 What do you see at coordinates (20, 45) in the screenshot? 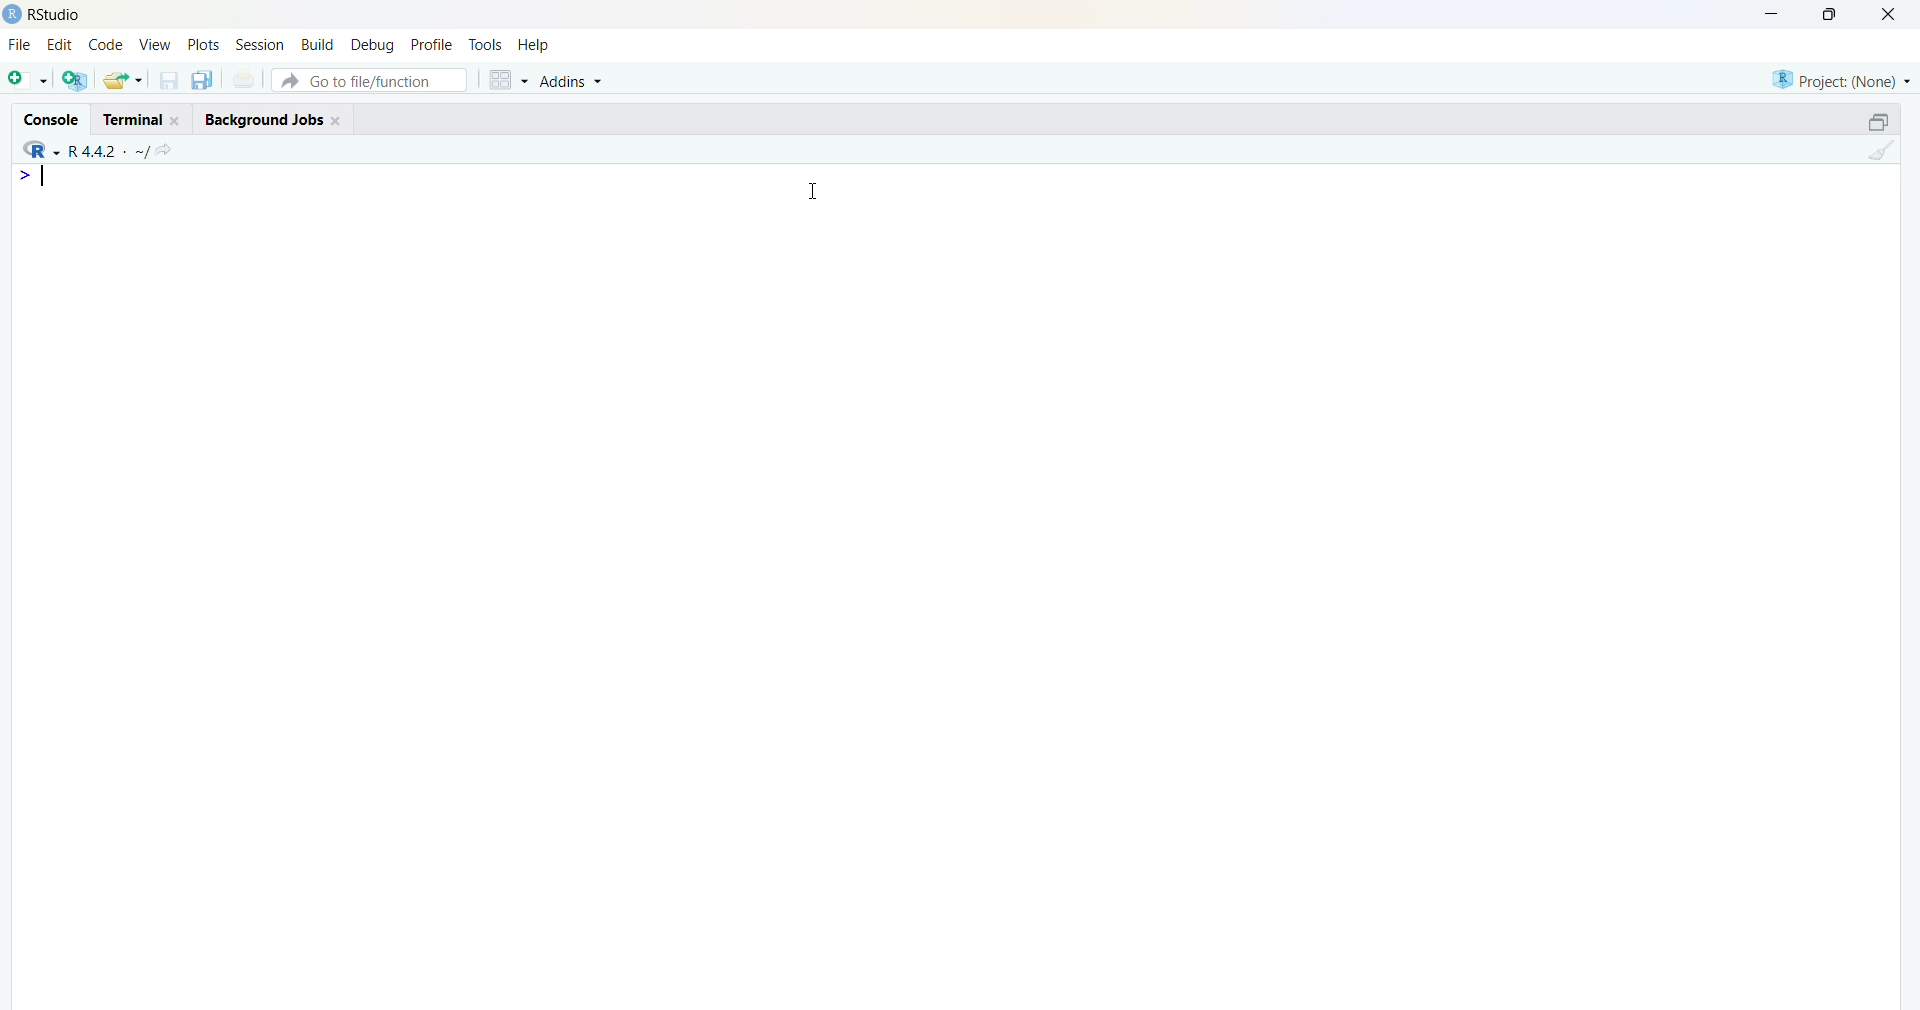
I see `File` at bounding box center [20, 45].